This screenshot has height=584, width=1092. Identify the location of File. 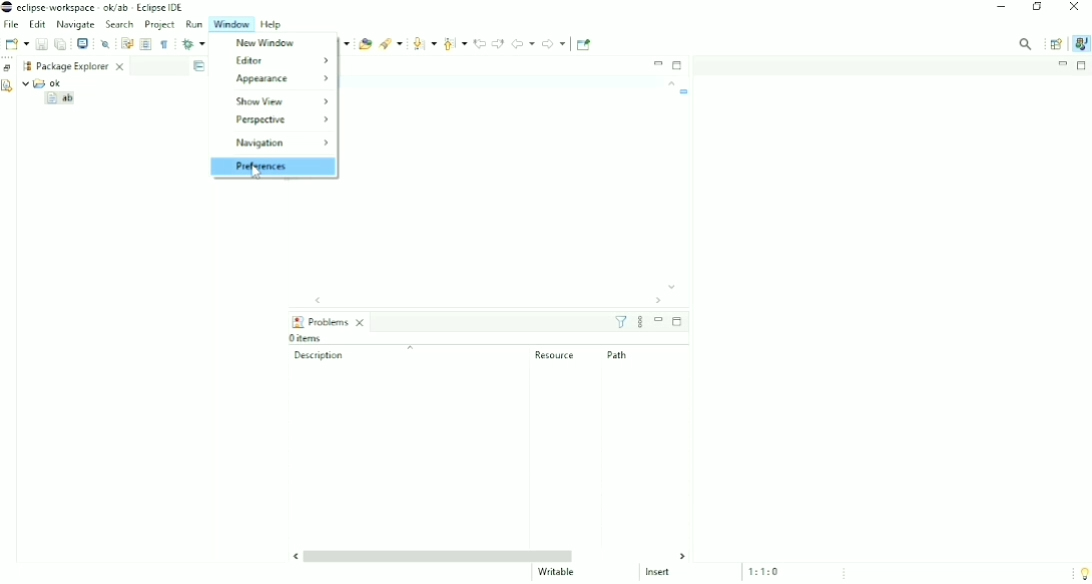
(12, 24).